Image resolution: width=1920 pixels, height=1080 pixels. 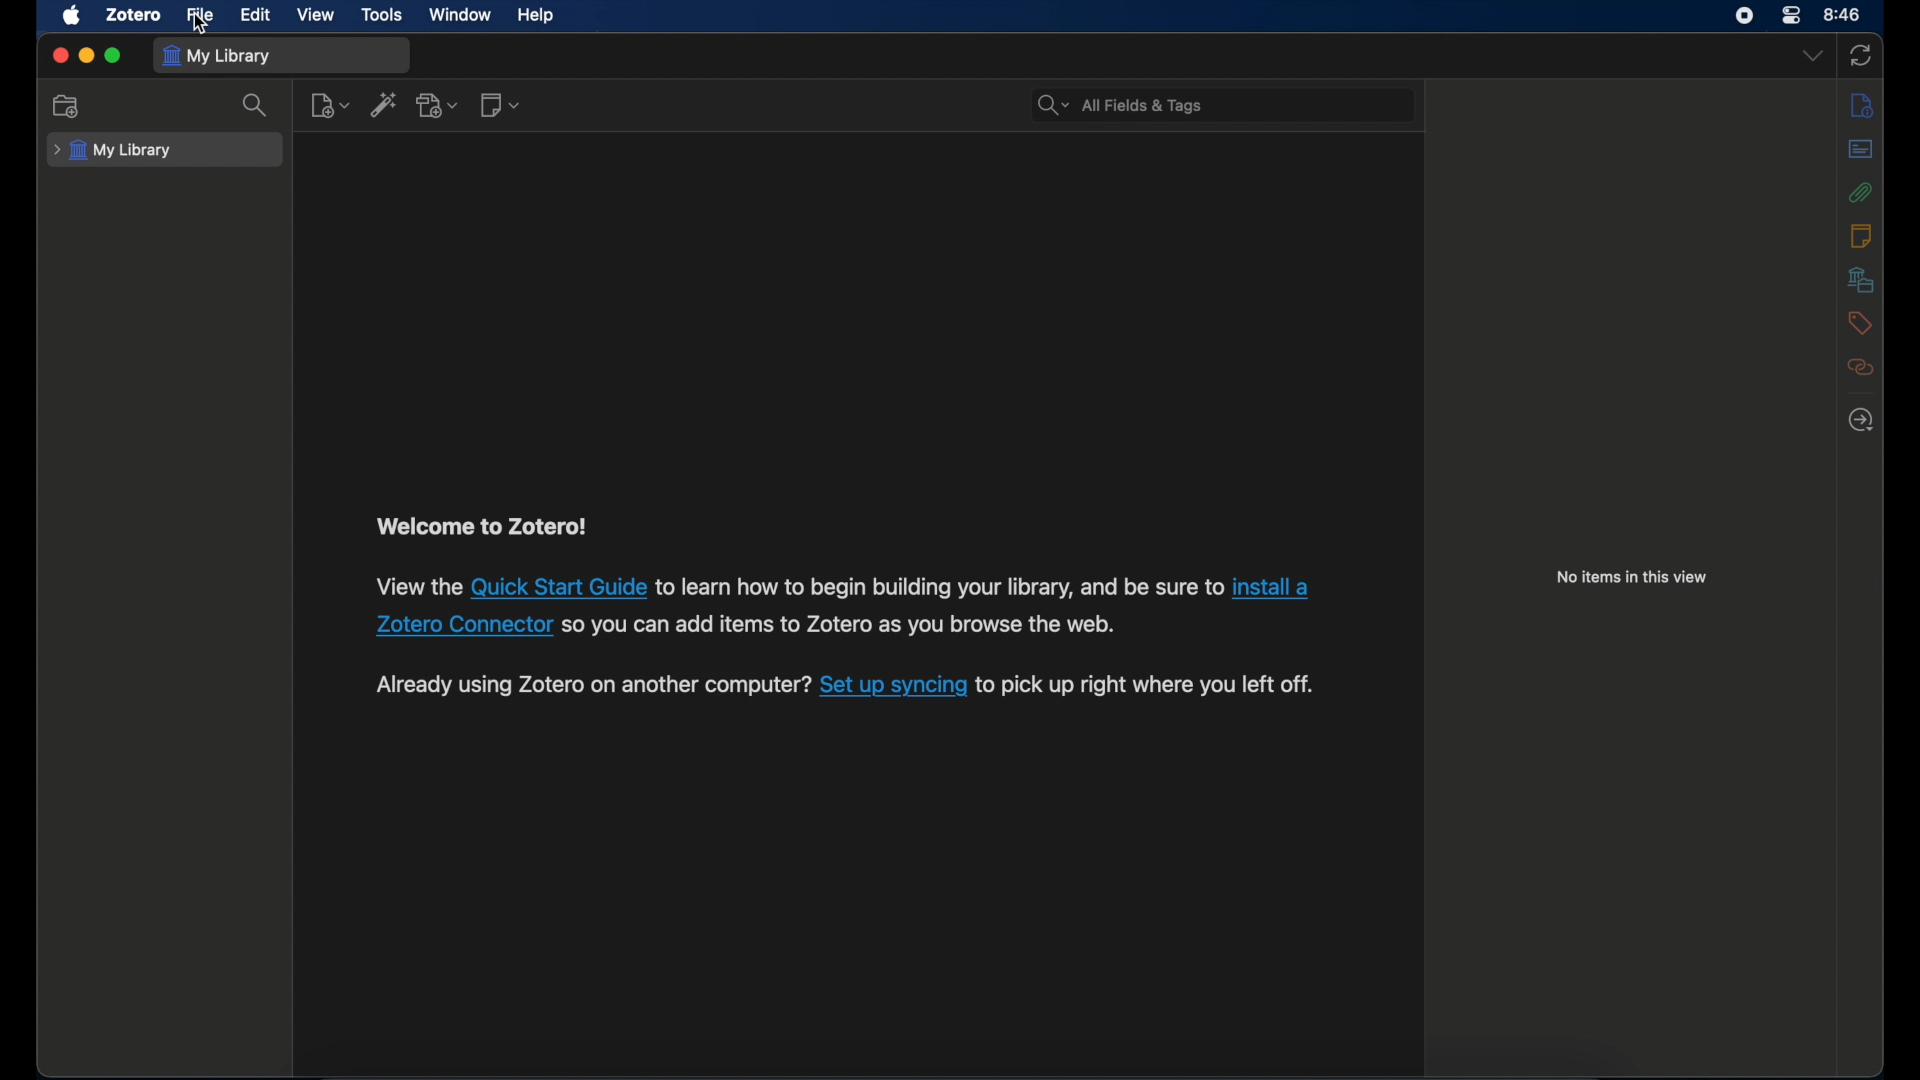 I want to click on screen recorder, so click(x=1744, y=16).